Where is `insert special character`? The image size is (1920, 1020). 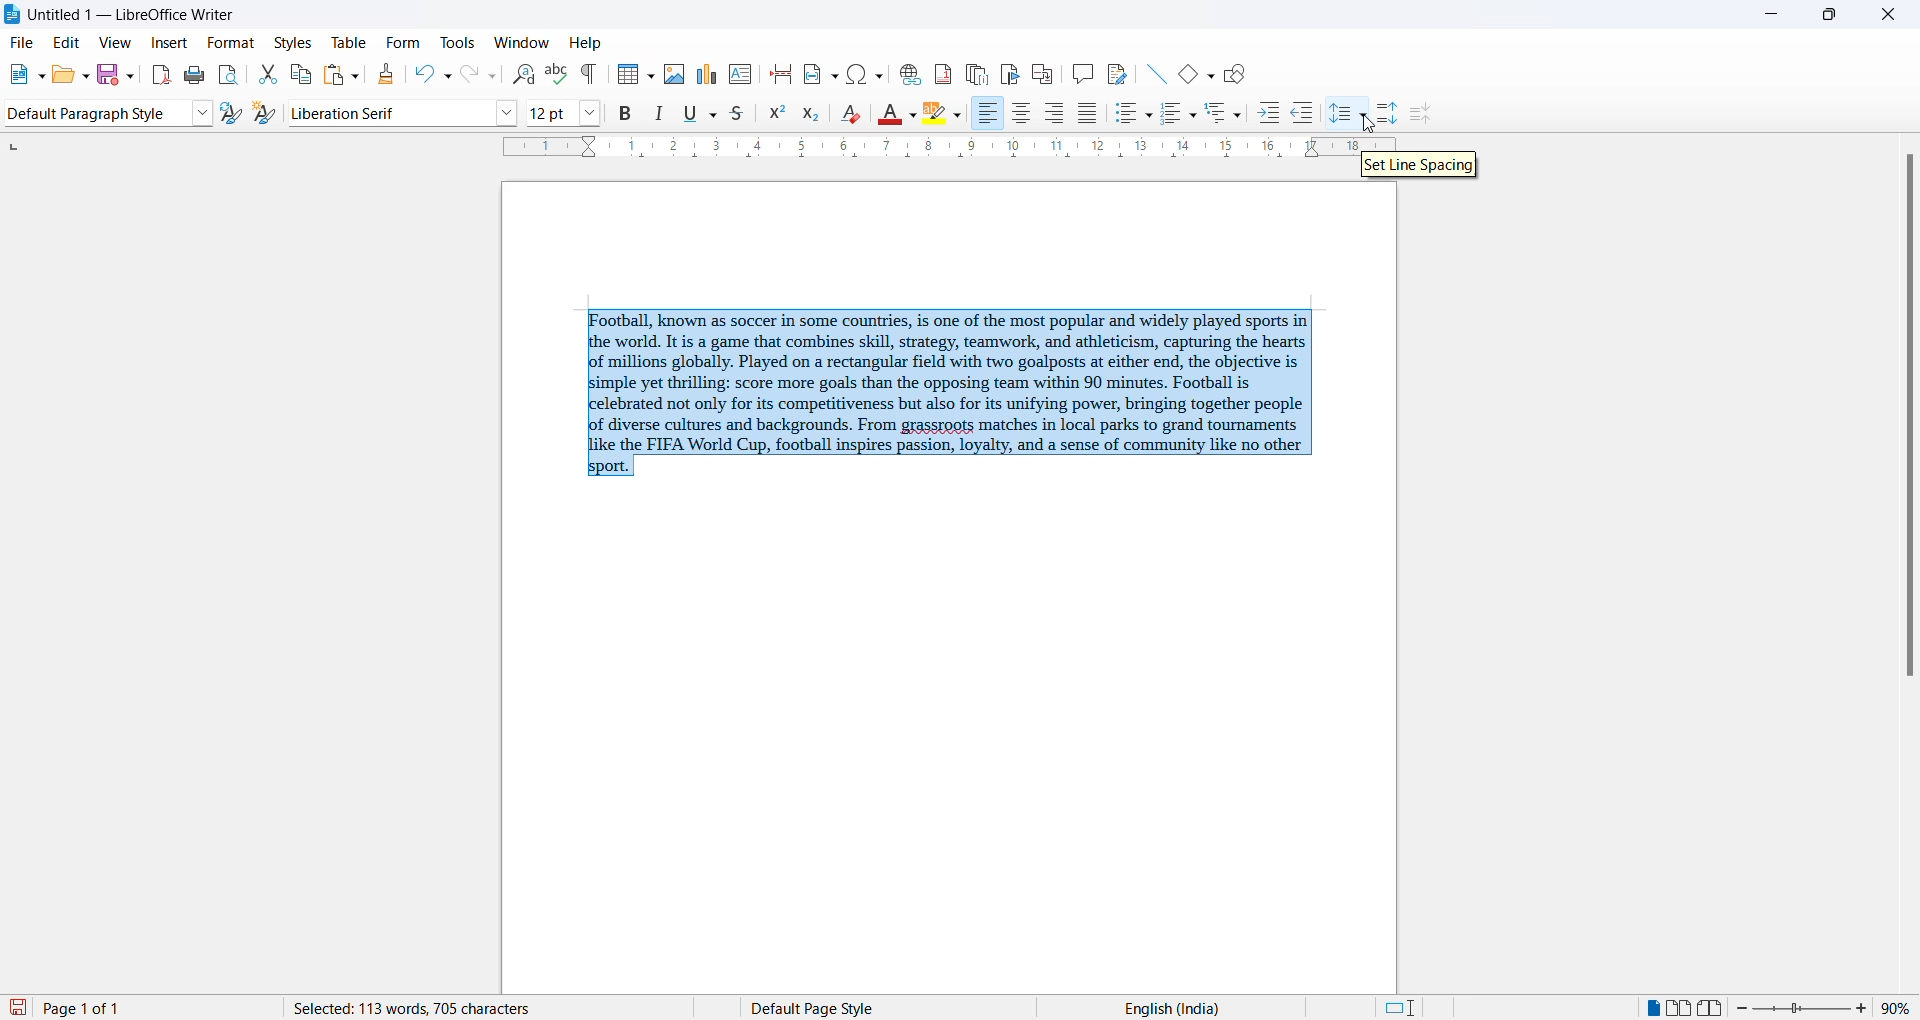 insert special character is located at coordinates (863, 76).